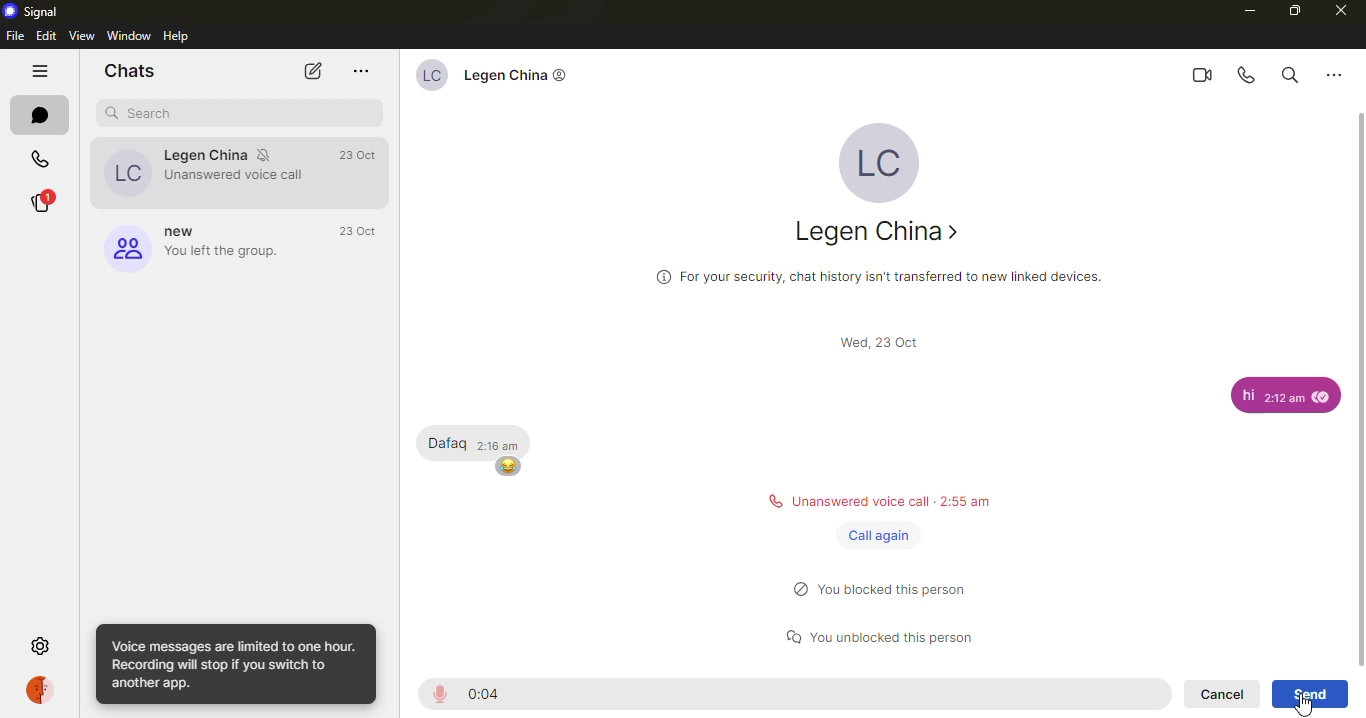  What do you see at coordinates (240, 177) in the screenshot?
I see `Unanswered voice call` at bounding box center [240, 177].